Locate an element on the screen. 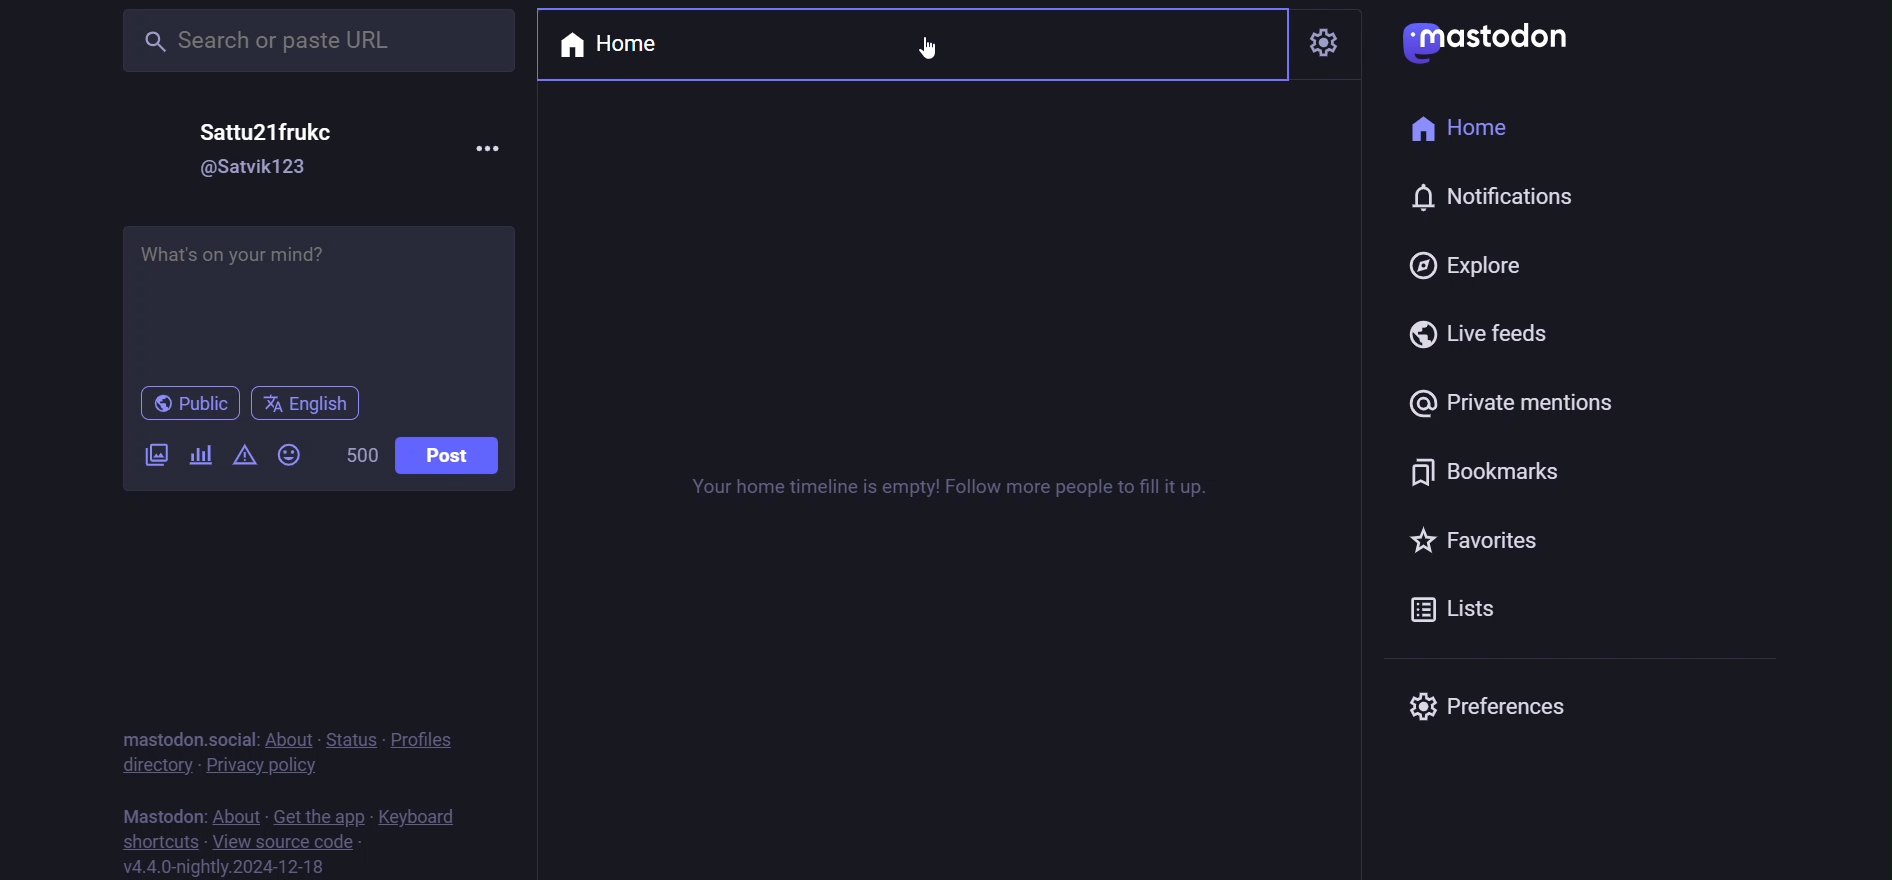 This screenshot has height=880, width=1892. directory is located at coordinates (149, 763).